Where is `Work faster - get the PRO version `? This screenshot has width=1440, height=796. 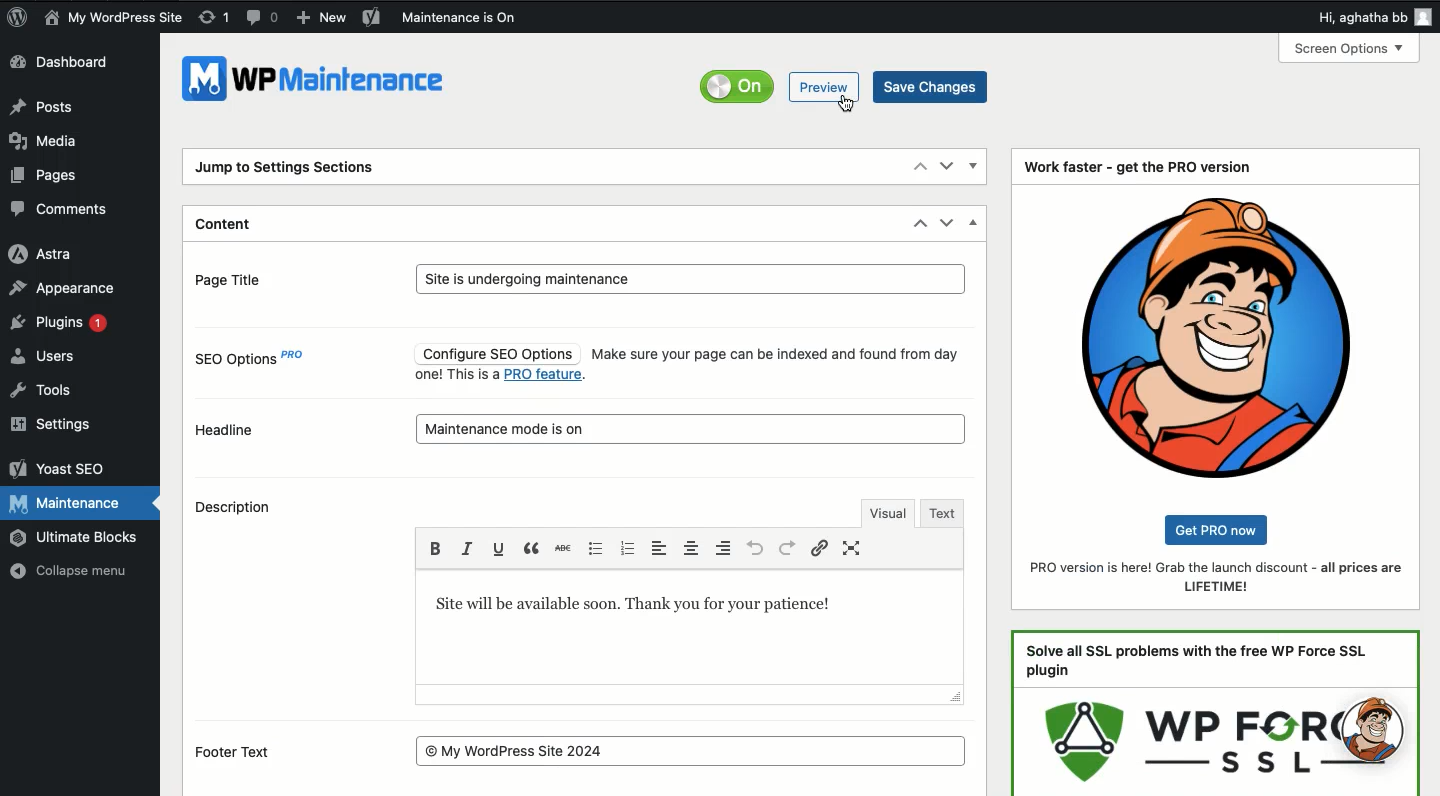
Work faster - get the PRO version  is located at coordinates (1138, 167).